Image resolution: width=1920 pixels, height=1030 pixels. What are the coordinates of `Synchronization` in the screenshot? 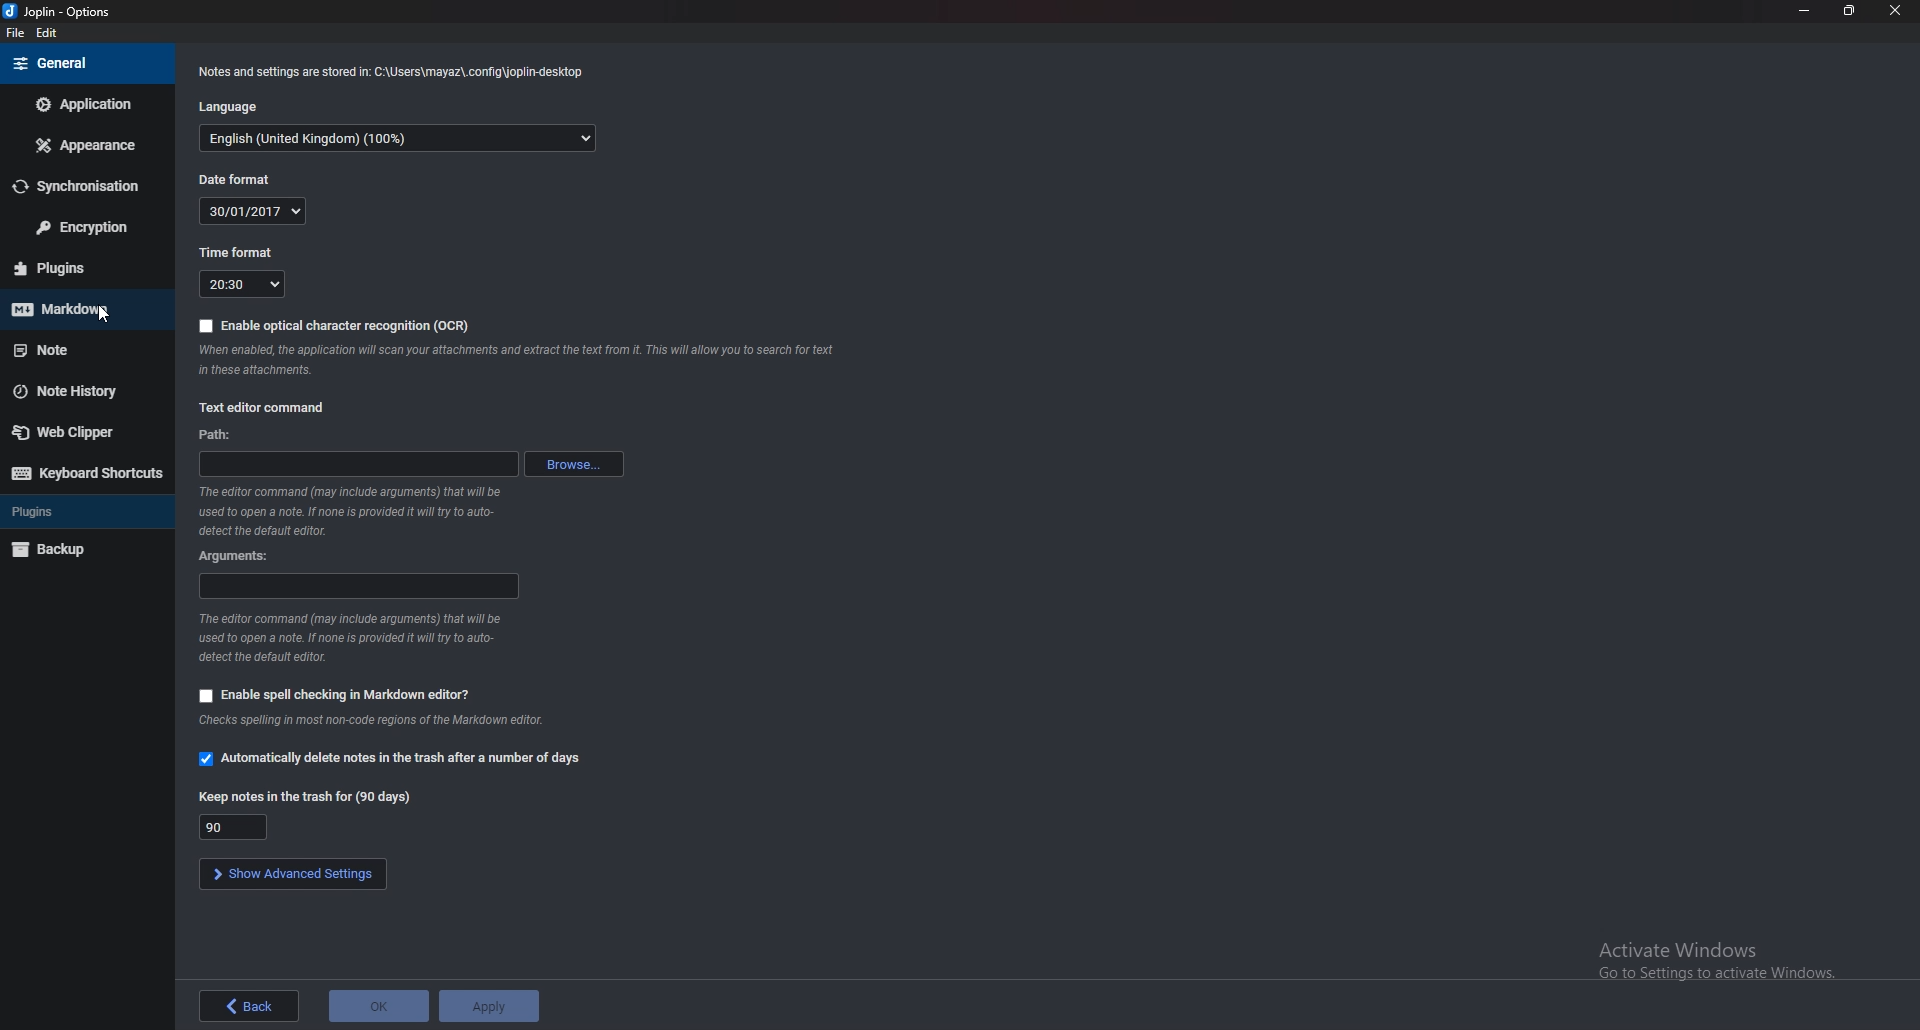 It's located at (81, 187).